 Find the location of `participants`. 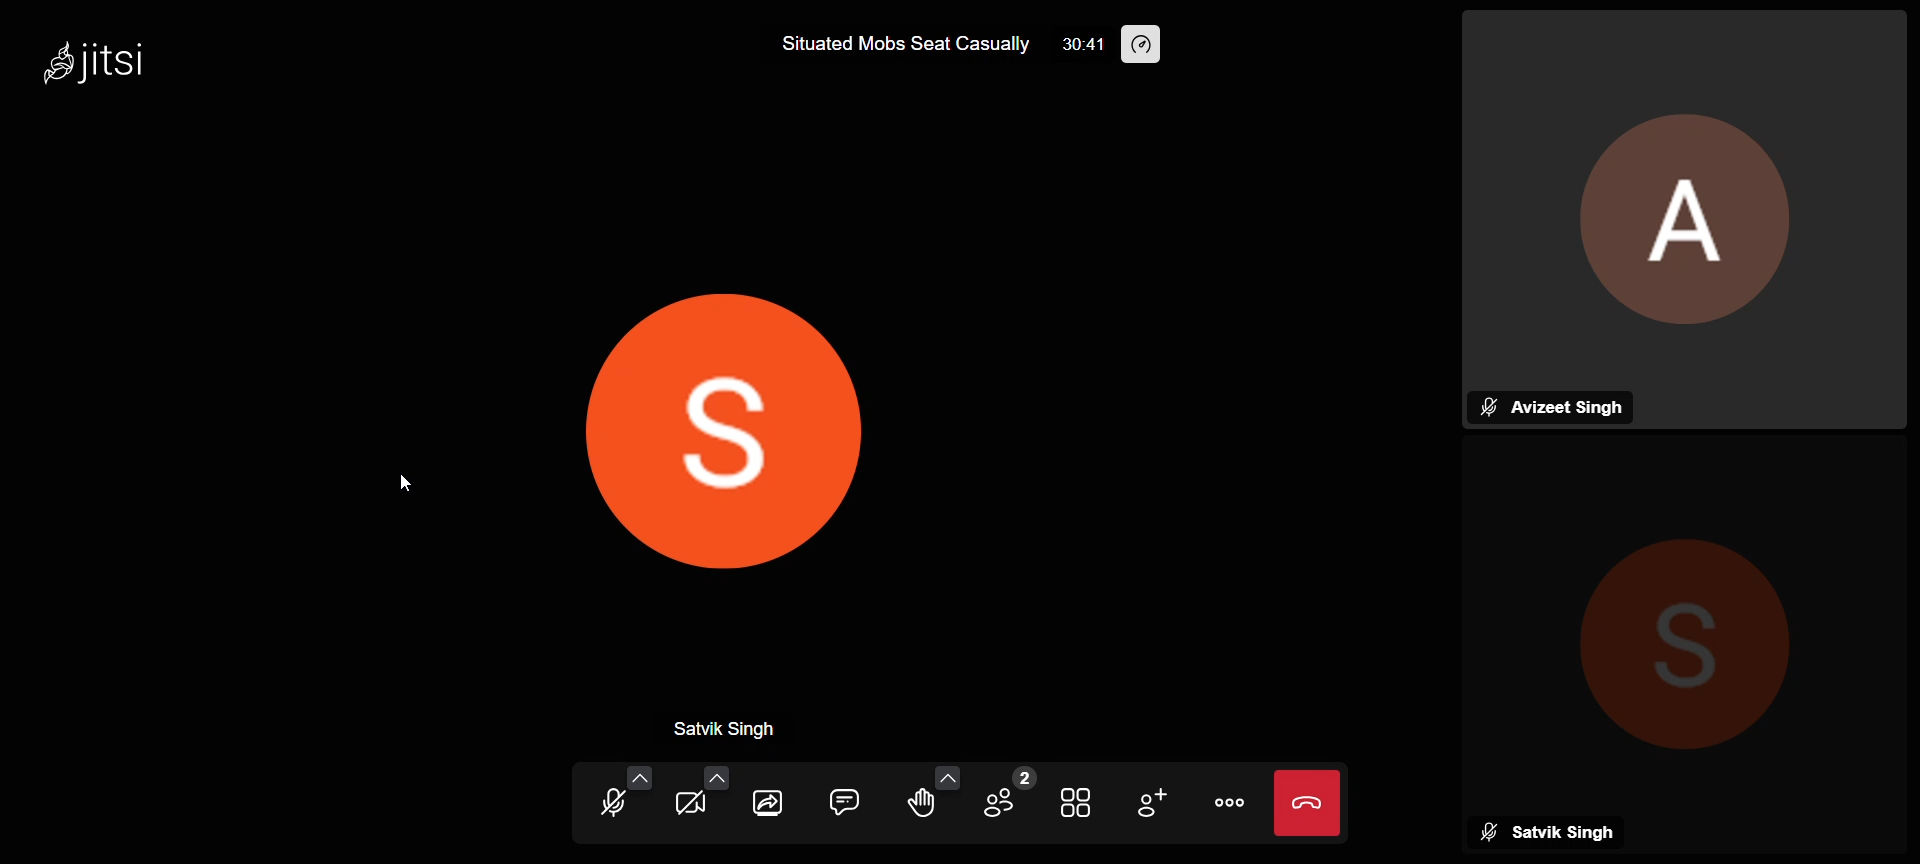

participants is located at coordinates (1003, 795).